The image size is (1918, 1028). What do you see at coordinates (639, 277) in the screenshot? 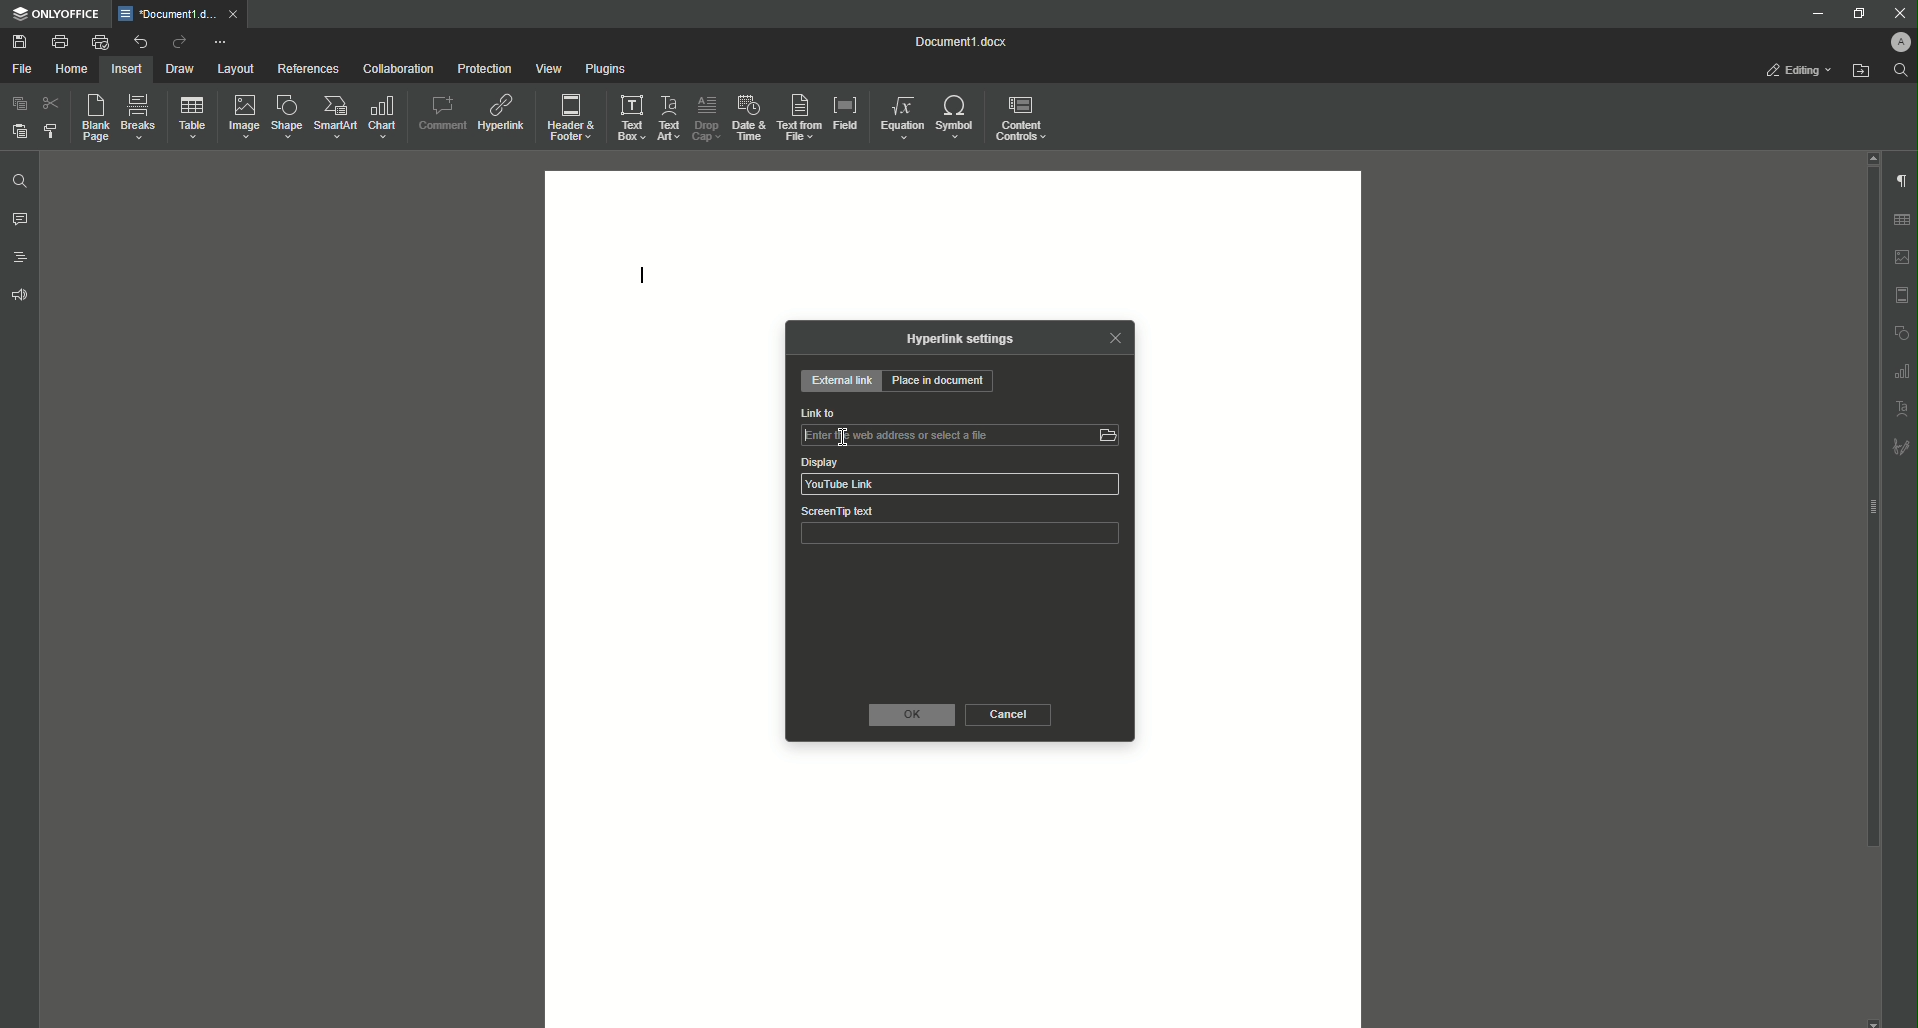
I see `Text Line` at bounding box center [639, 277].